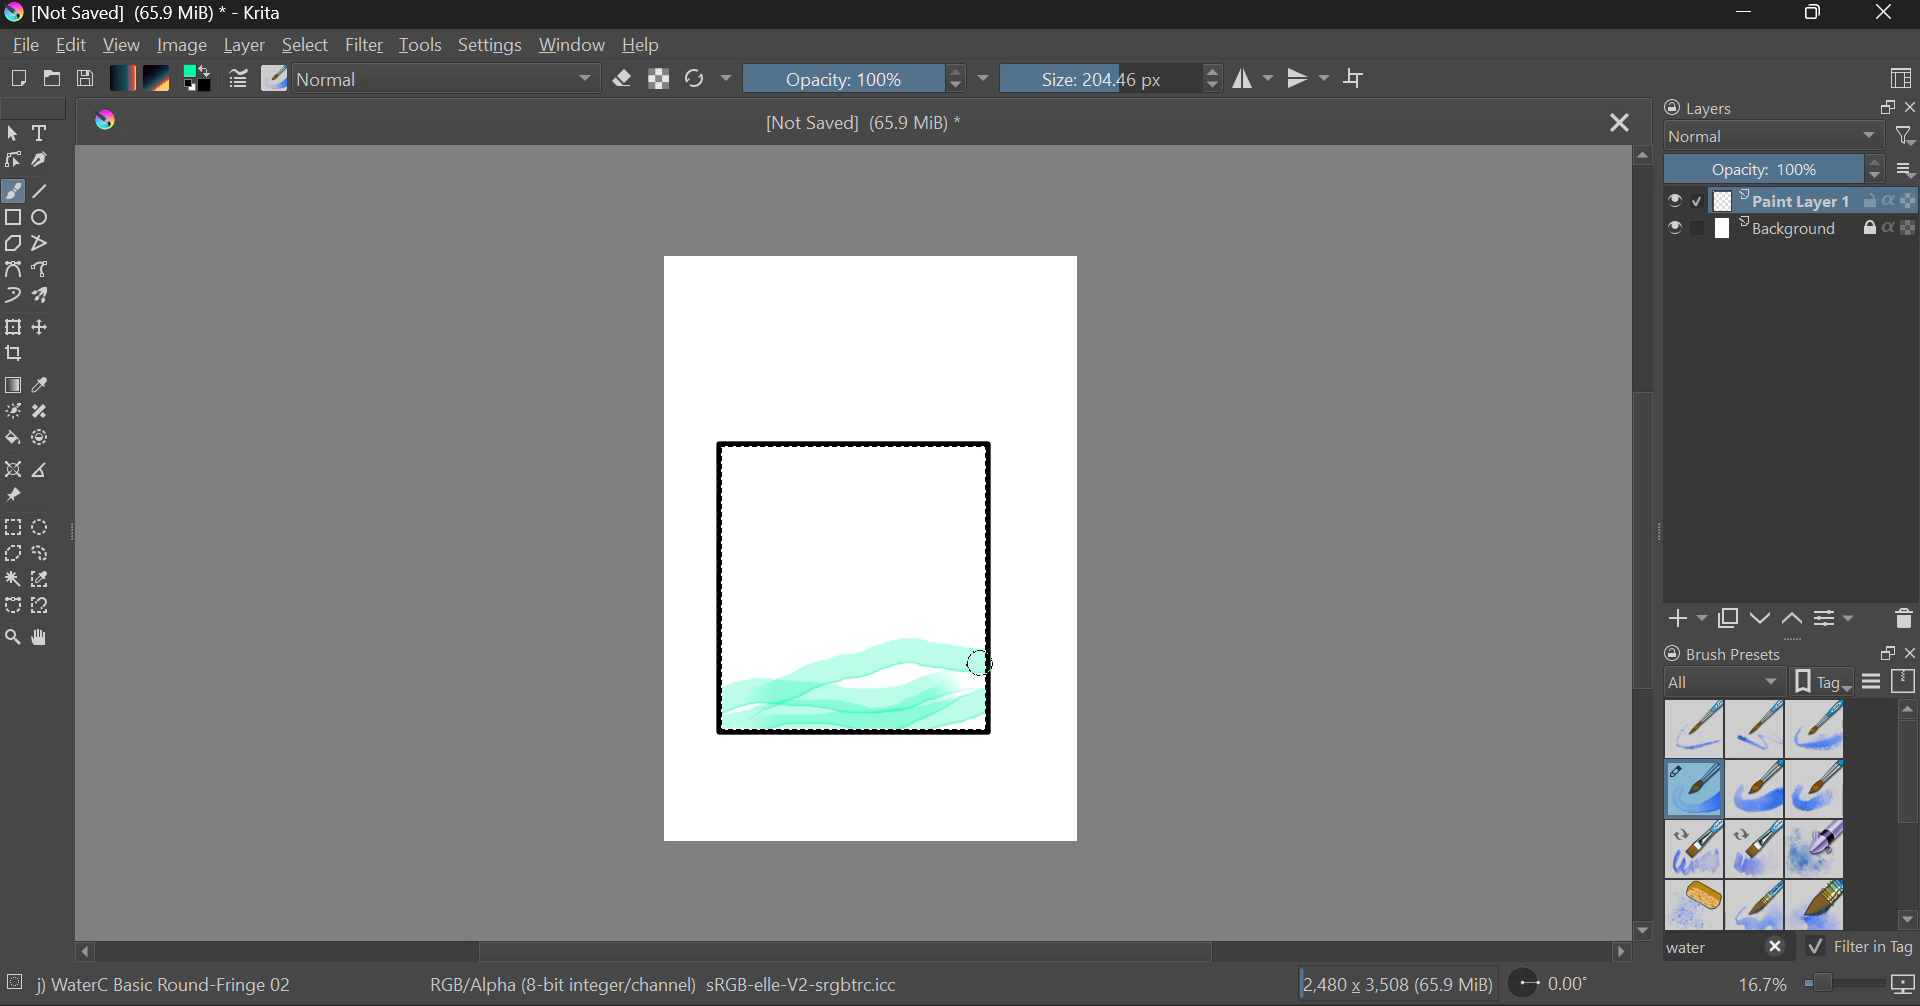  I want to click on Text, so click(41, 131).